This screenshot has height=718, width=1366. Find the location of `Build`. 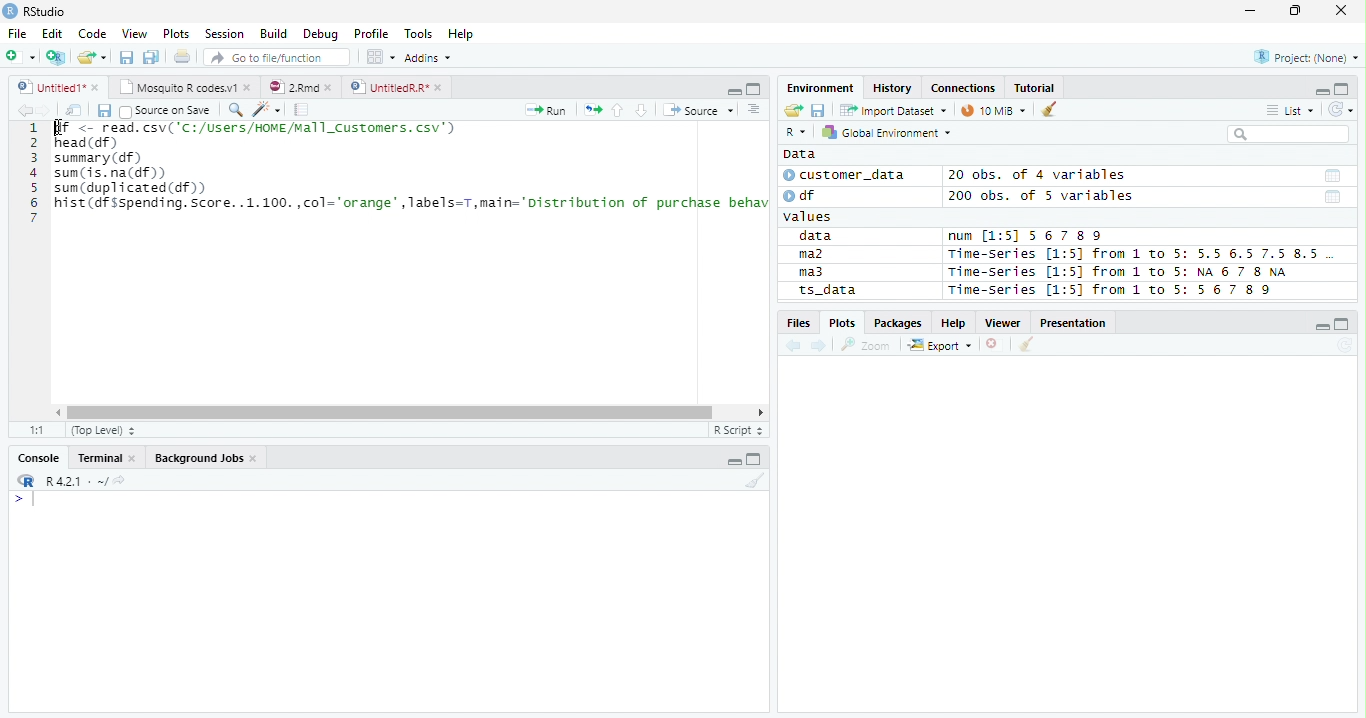

Build is located at coordinates (276, 35).